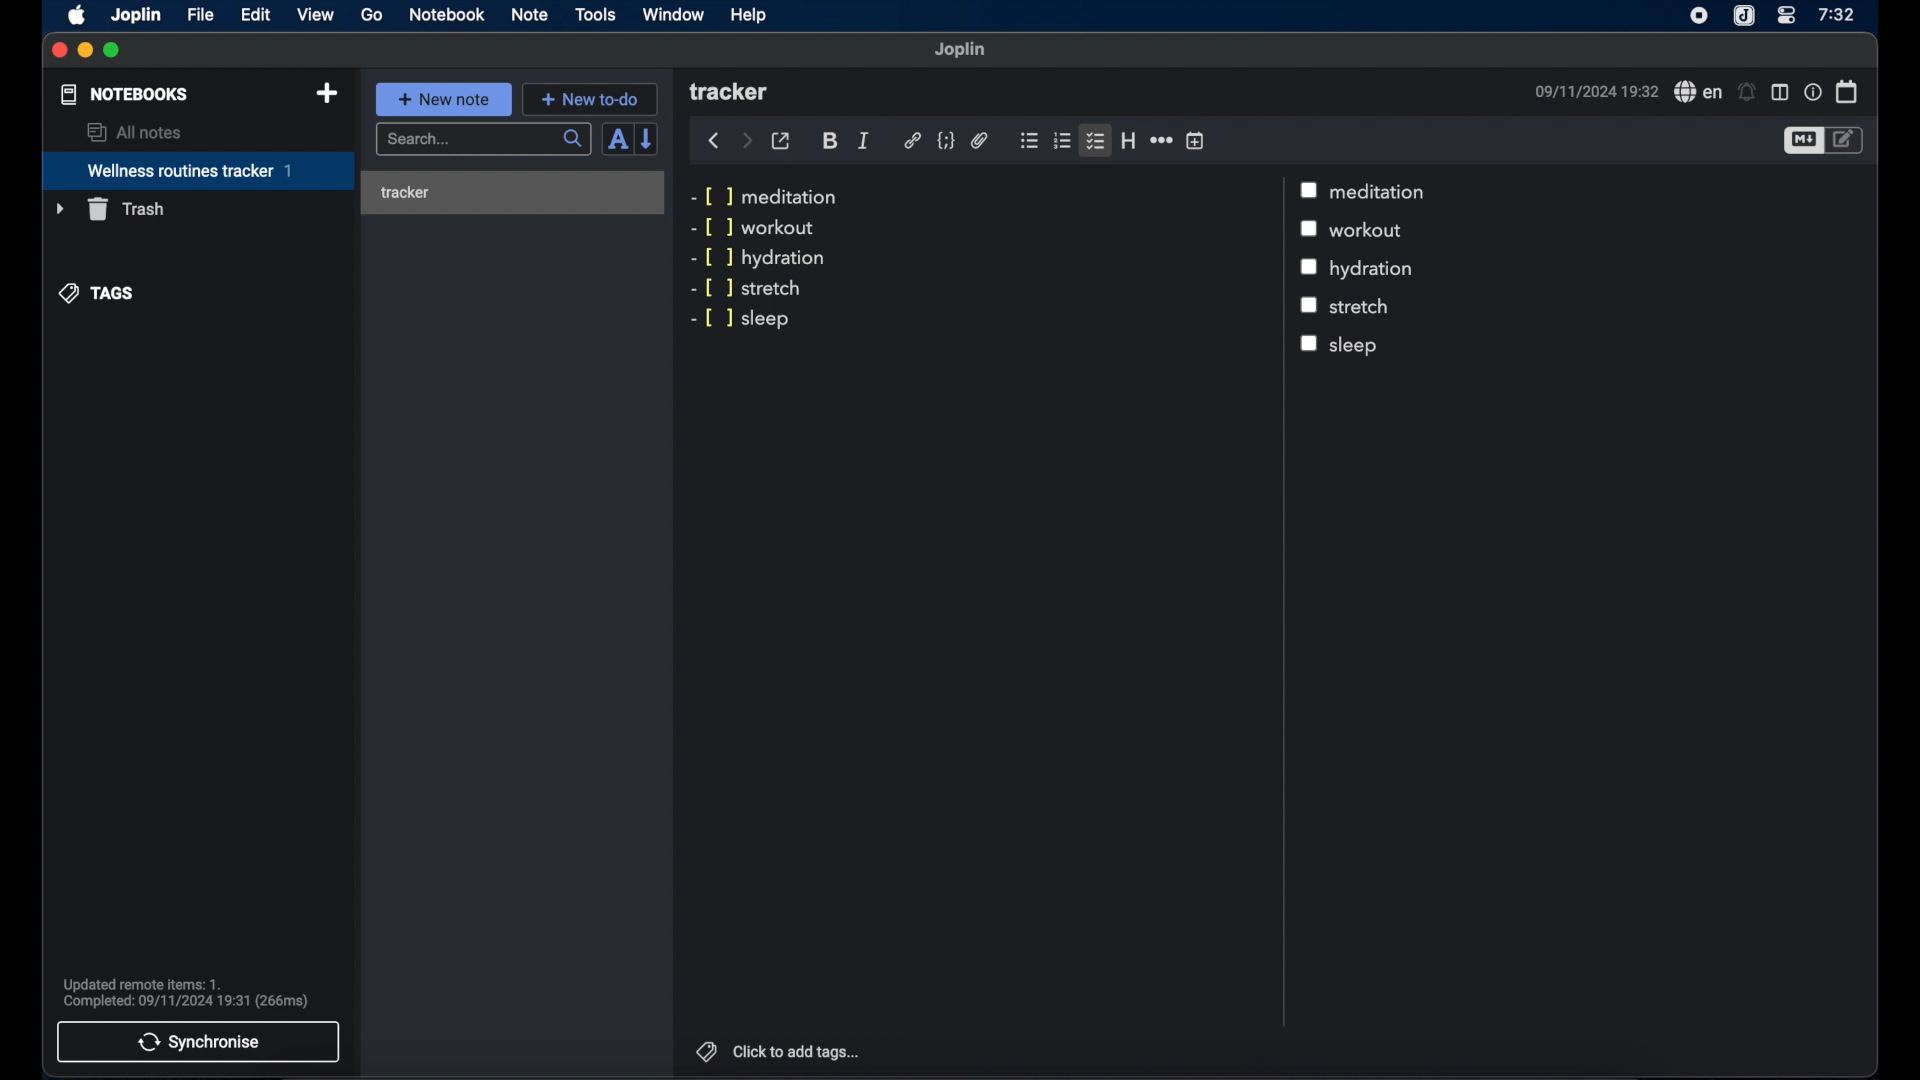 The height and width of the screenshot is (1080, 1920). I want to click on bulleted list, so click(1029, 141).